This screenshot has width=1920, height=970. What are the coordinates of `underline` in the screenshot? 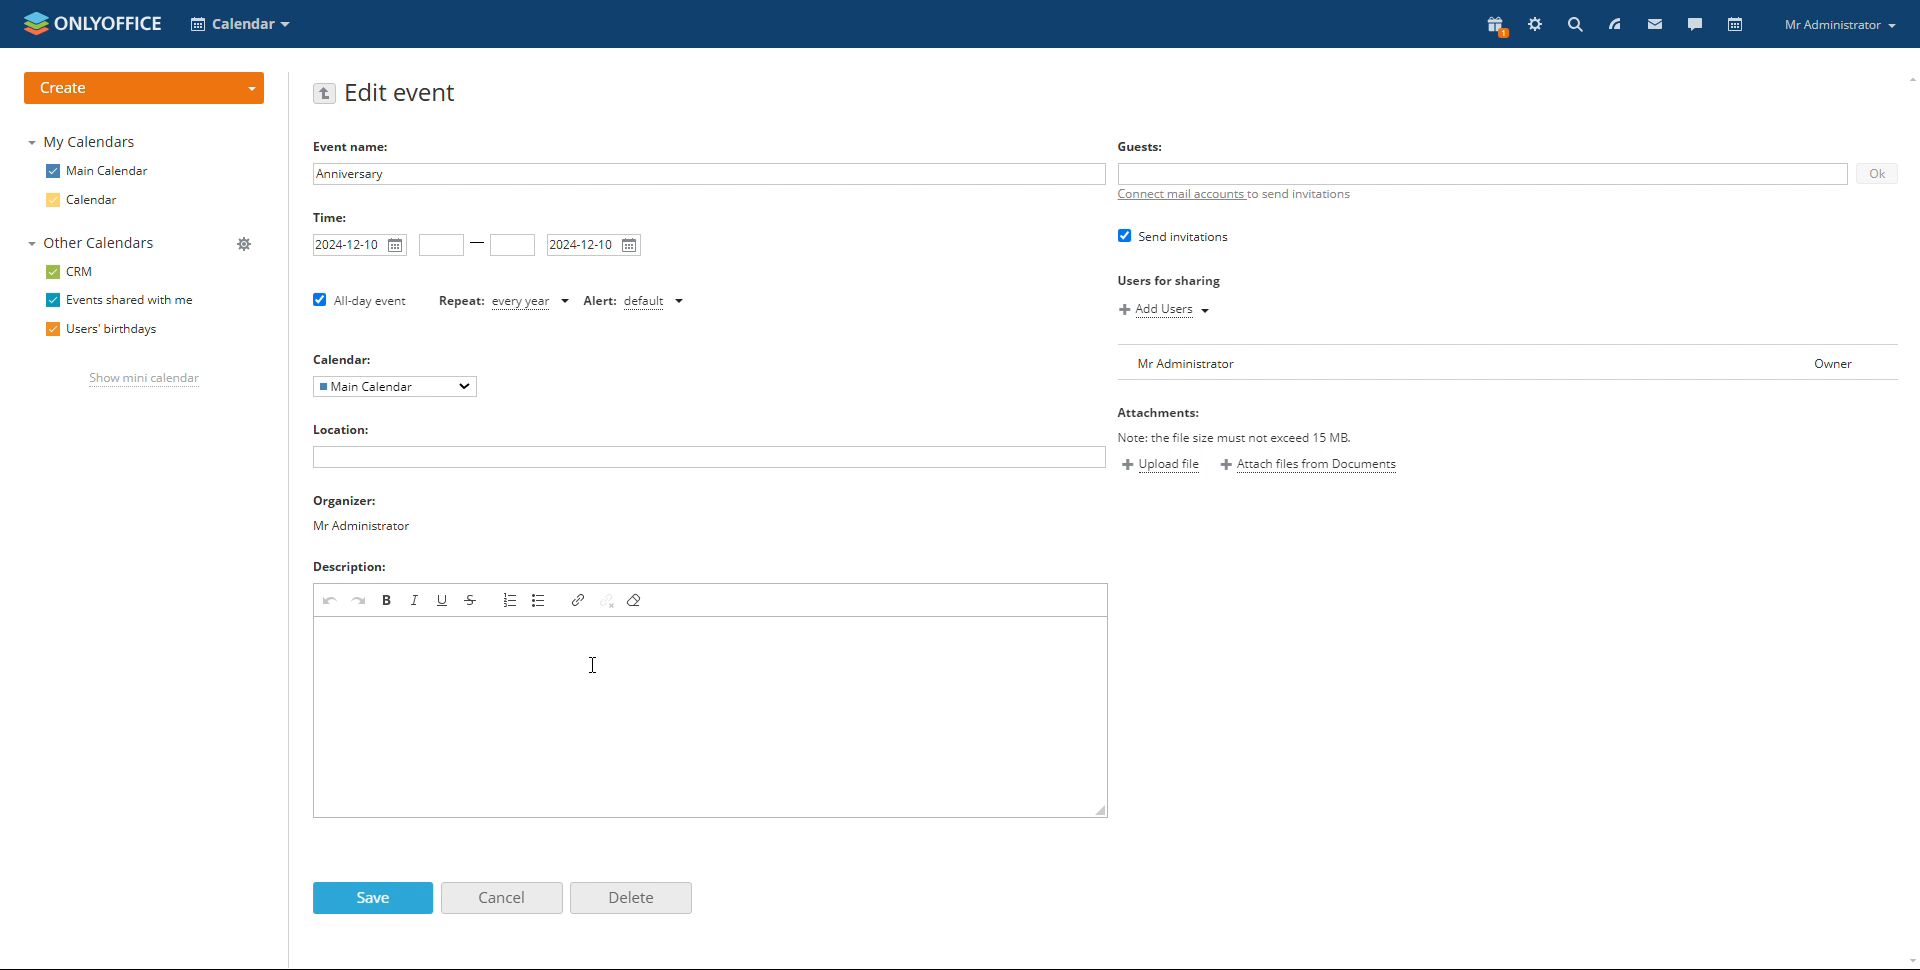 It's located at (444, 599).